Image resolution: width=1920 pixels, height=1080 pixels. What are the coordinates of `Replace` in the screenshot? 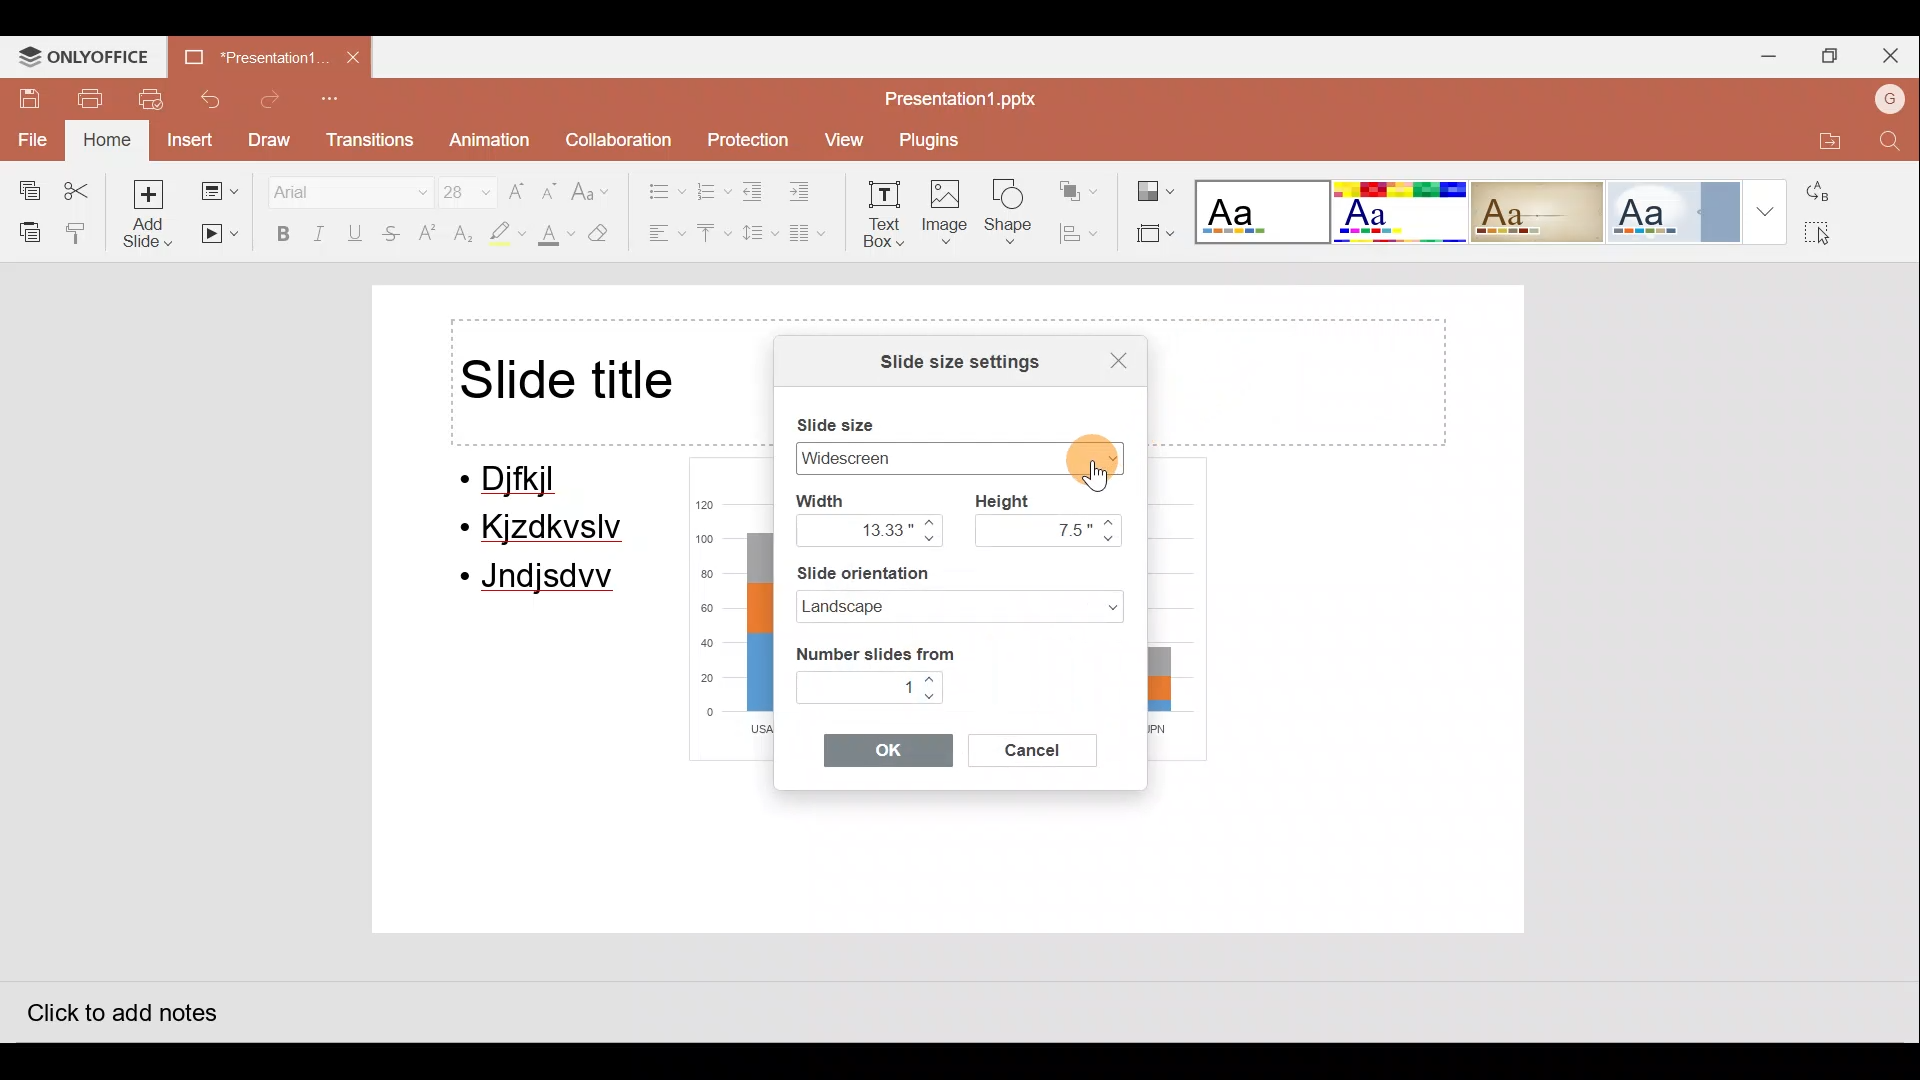 It's located at (1829, 187).